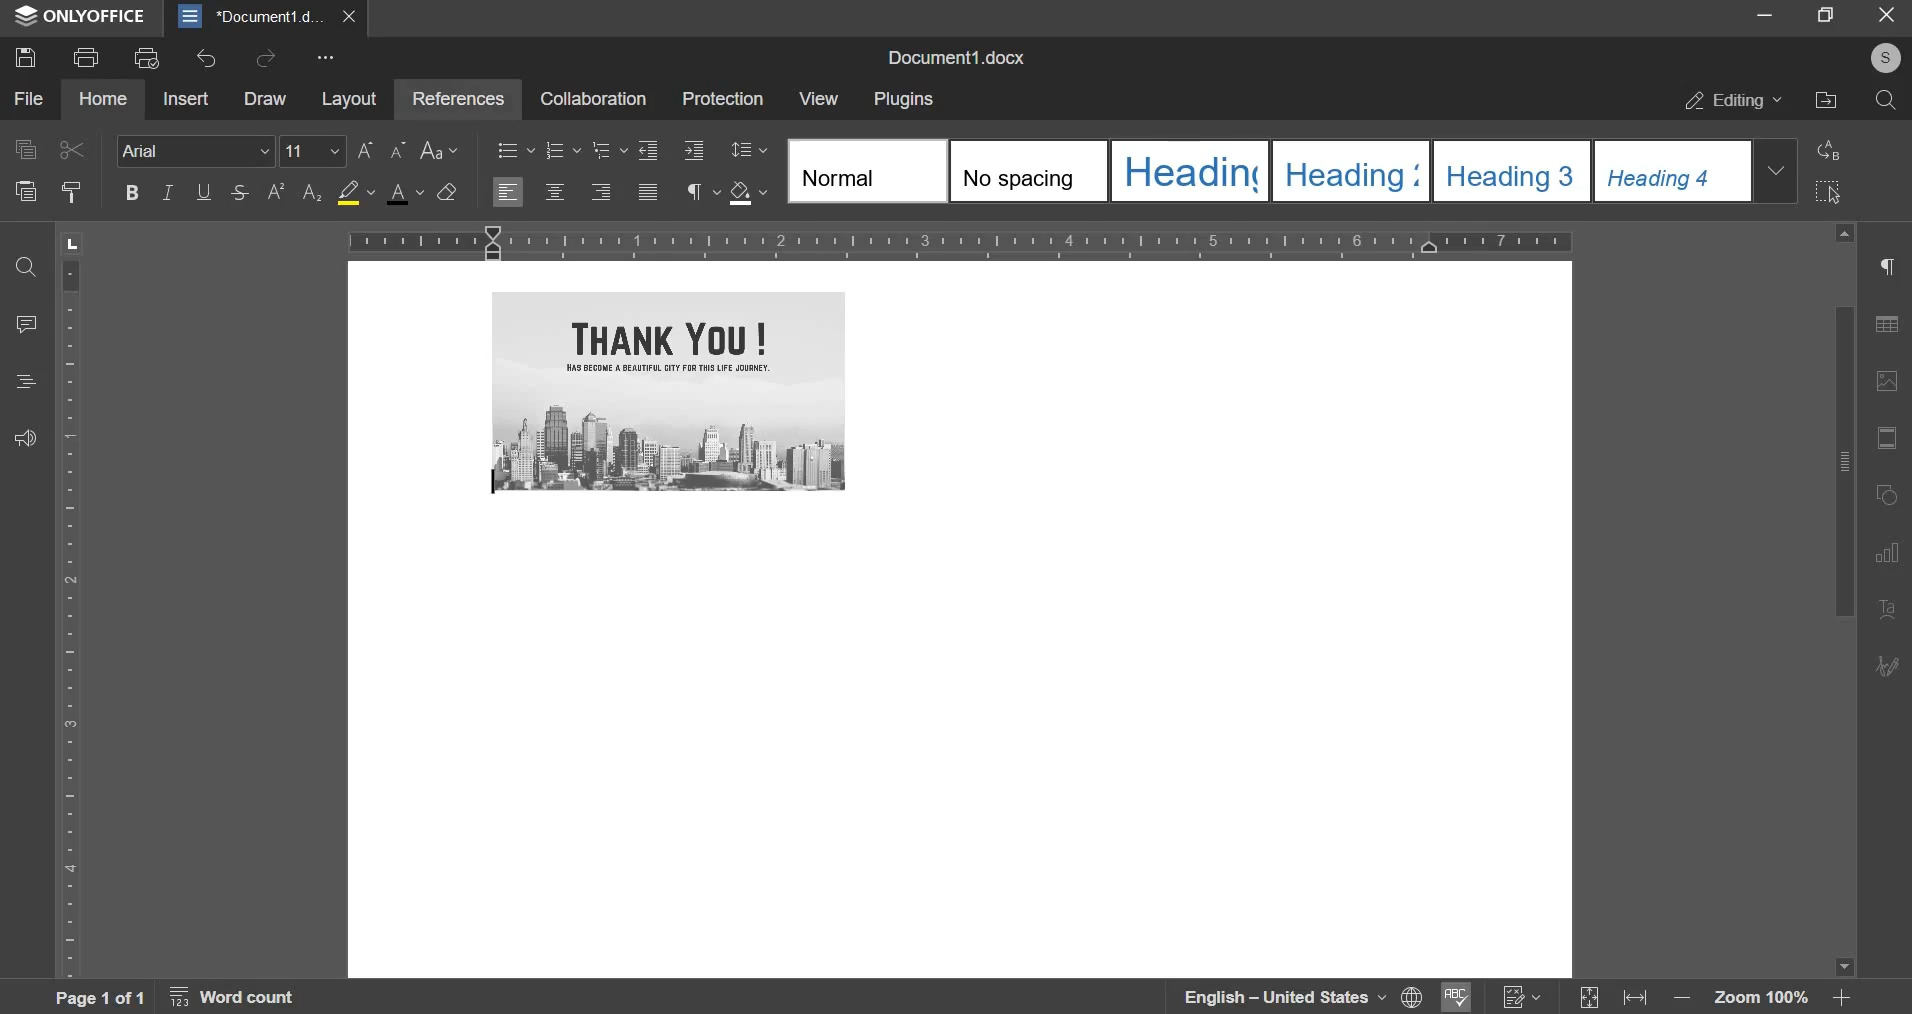 The image size is (1912, 1014). What do you see at coordinates (960, 240) in the screenshot?
I see `horizontal scale` at bounding box center [960, 240].